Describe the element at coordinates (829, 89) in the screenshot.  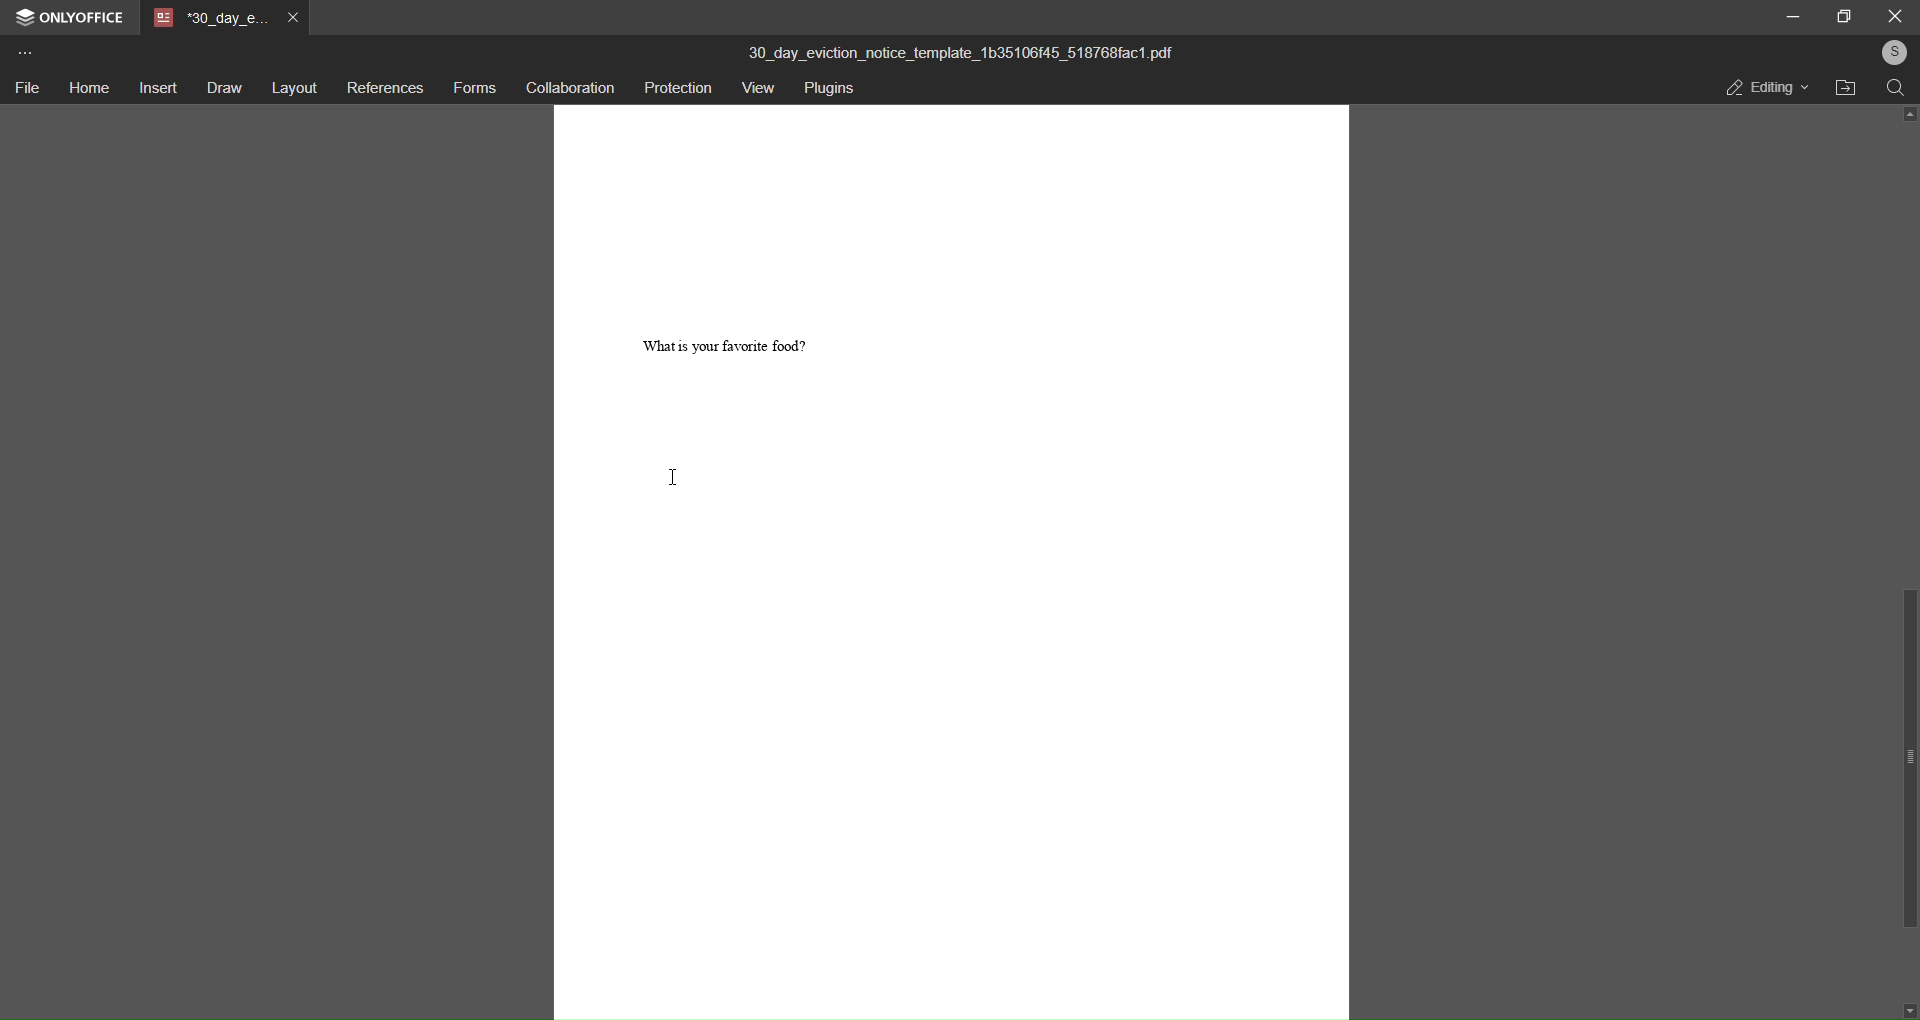
I see `plugins` at that location.